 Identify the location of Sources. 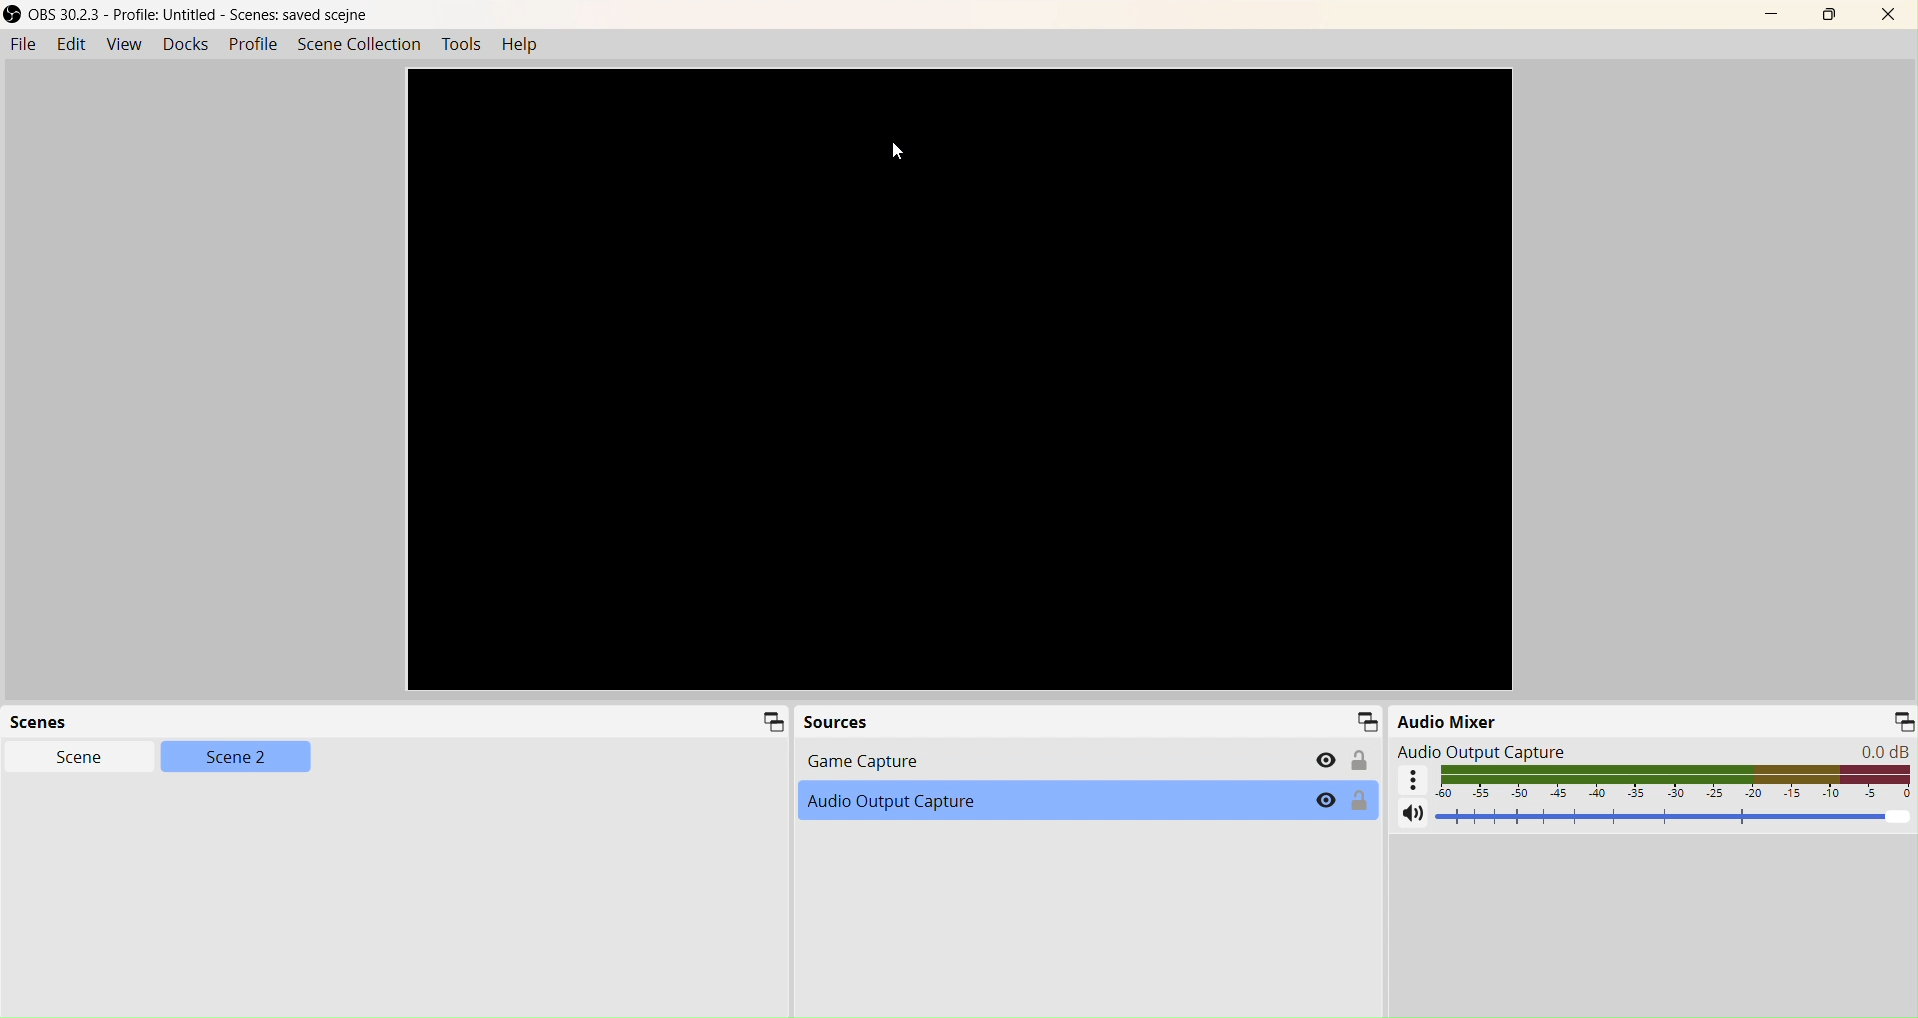
(1089, 723).